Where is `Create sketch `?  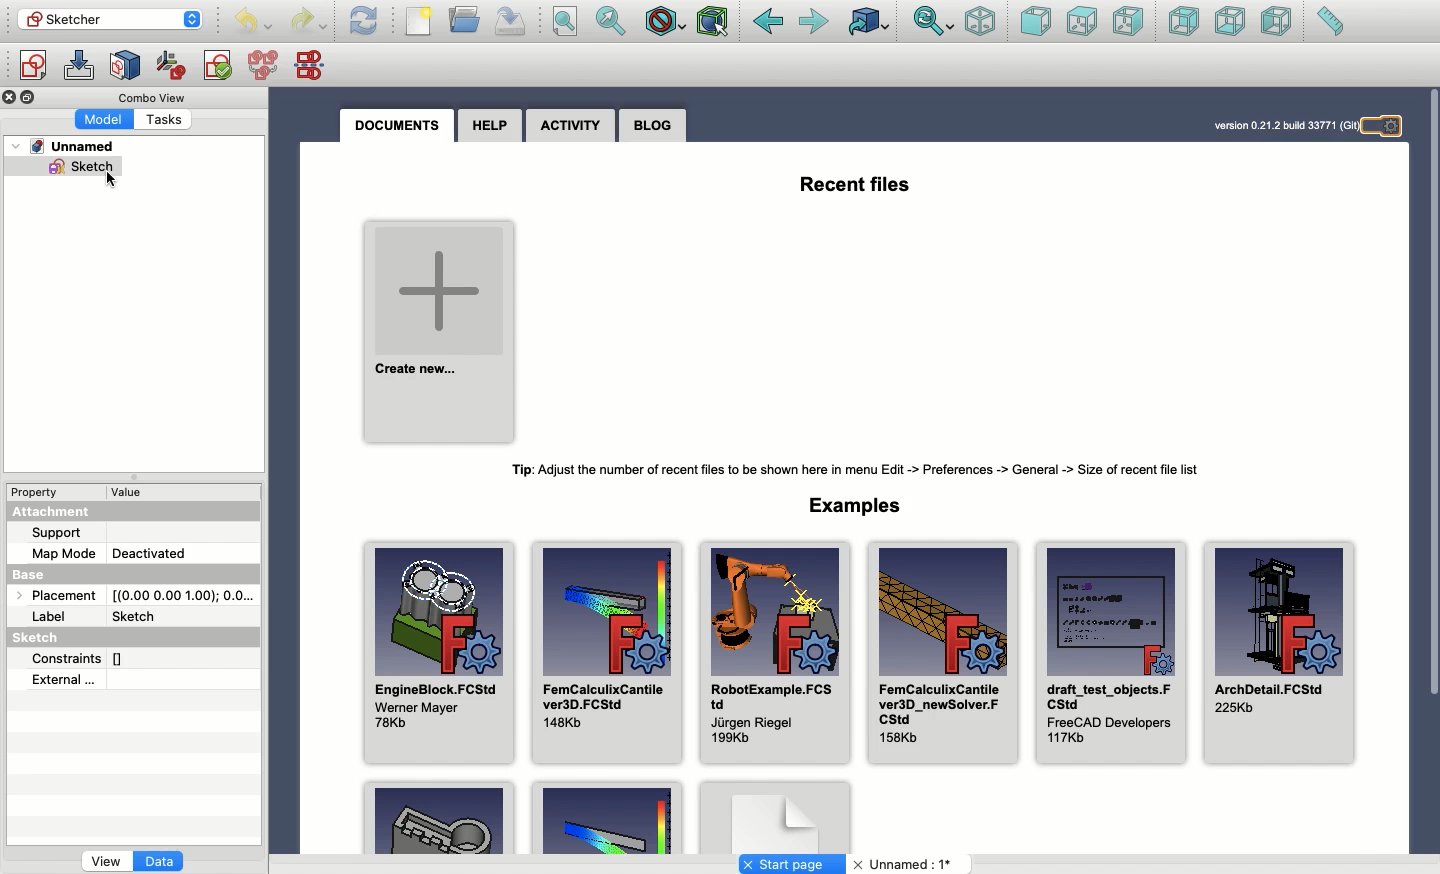 Create sketch  is located at coordinates (32, 68).